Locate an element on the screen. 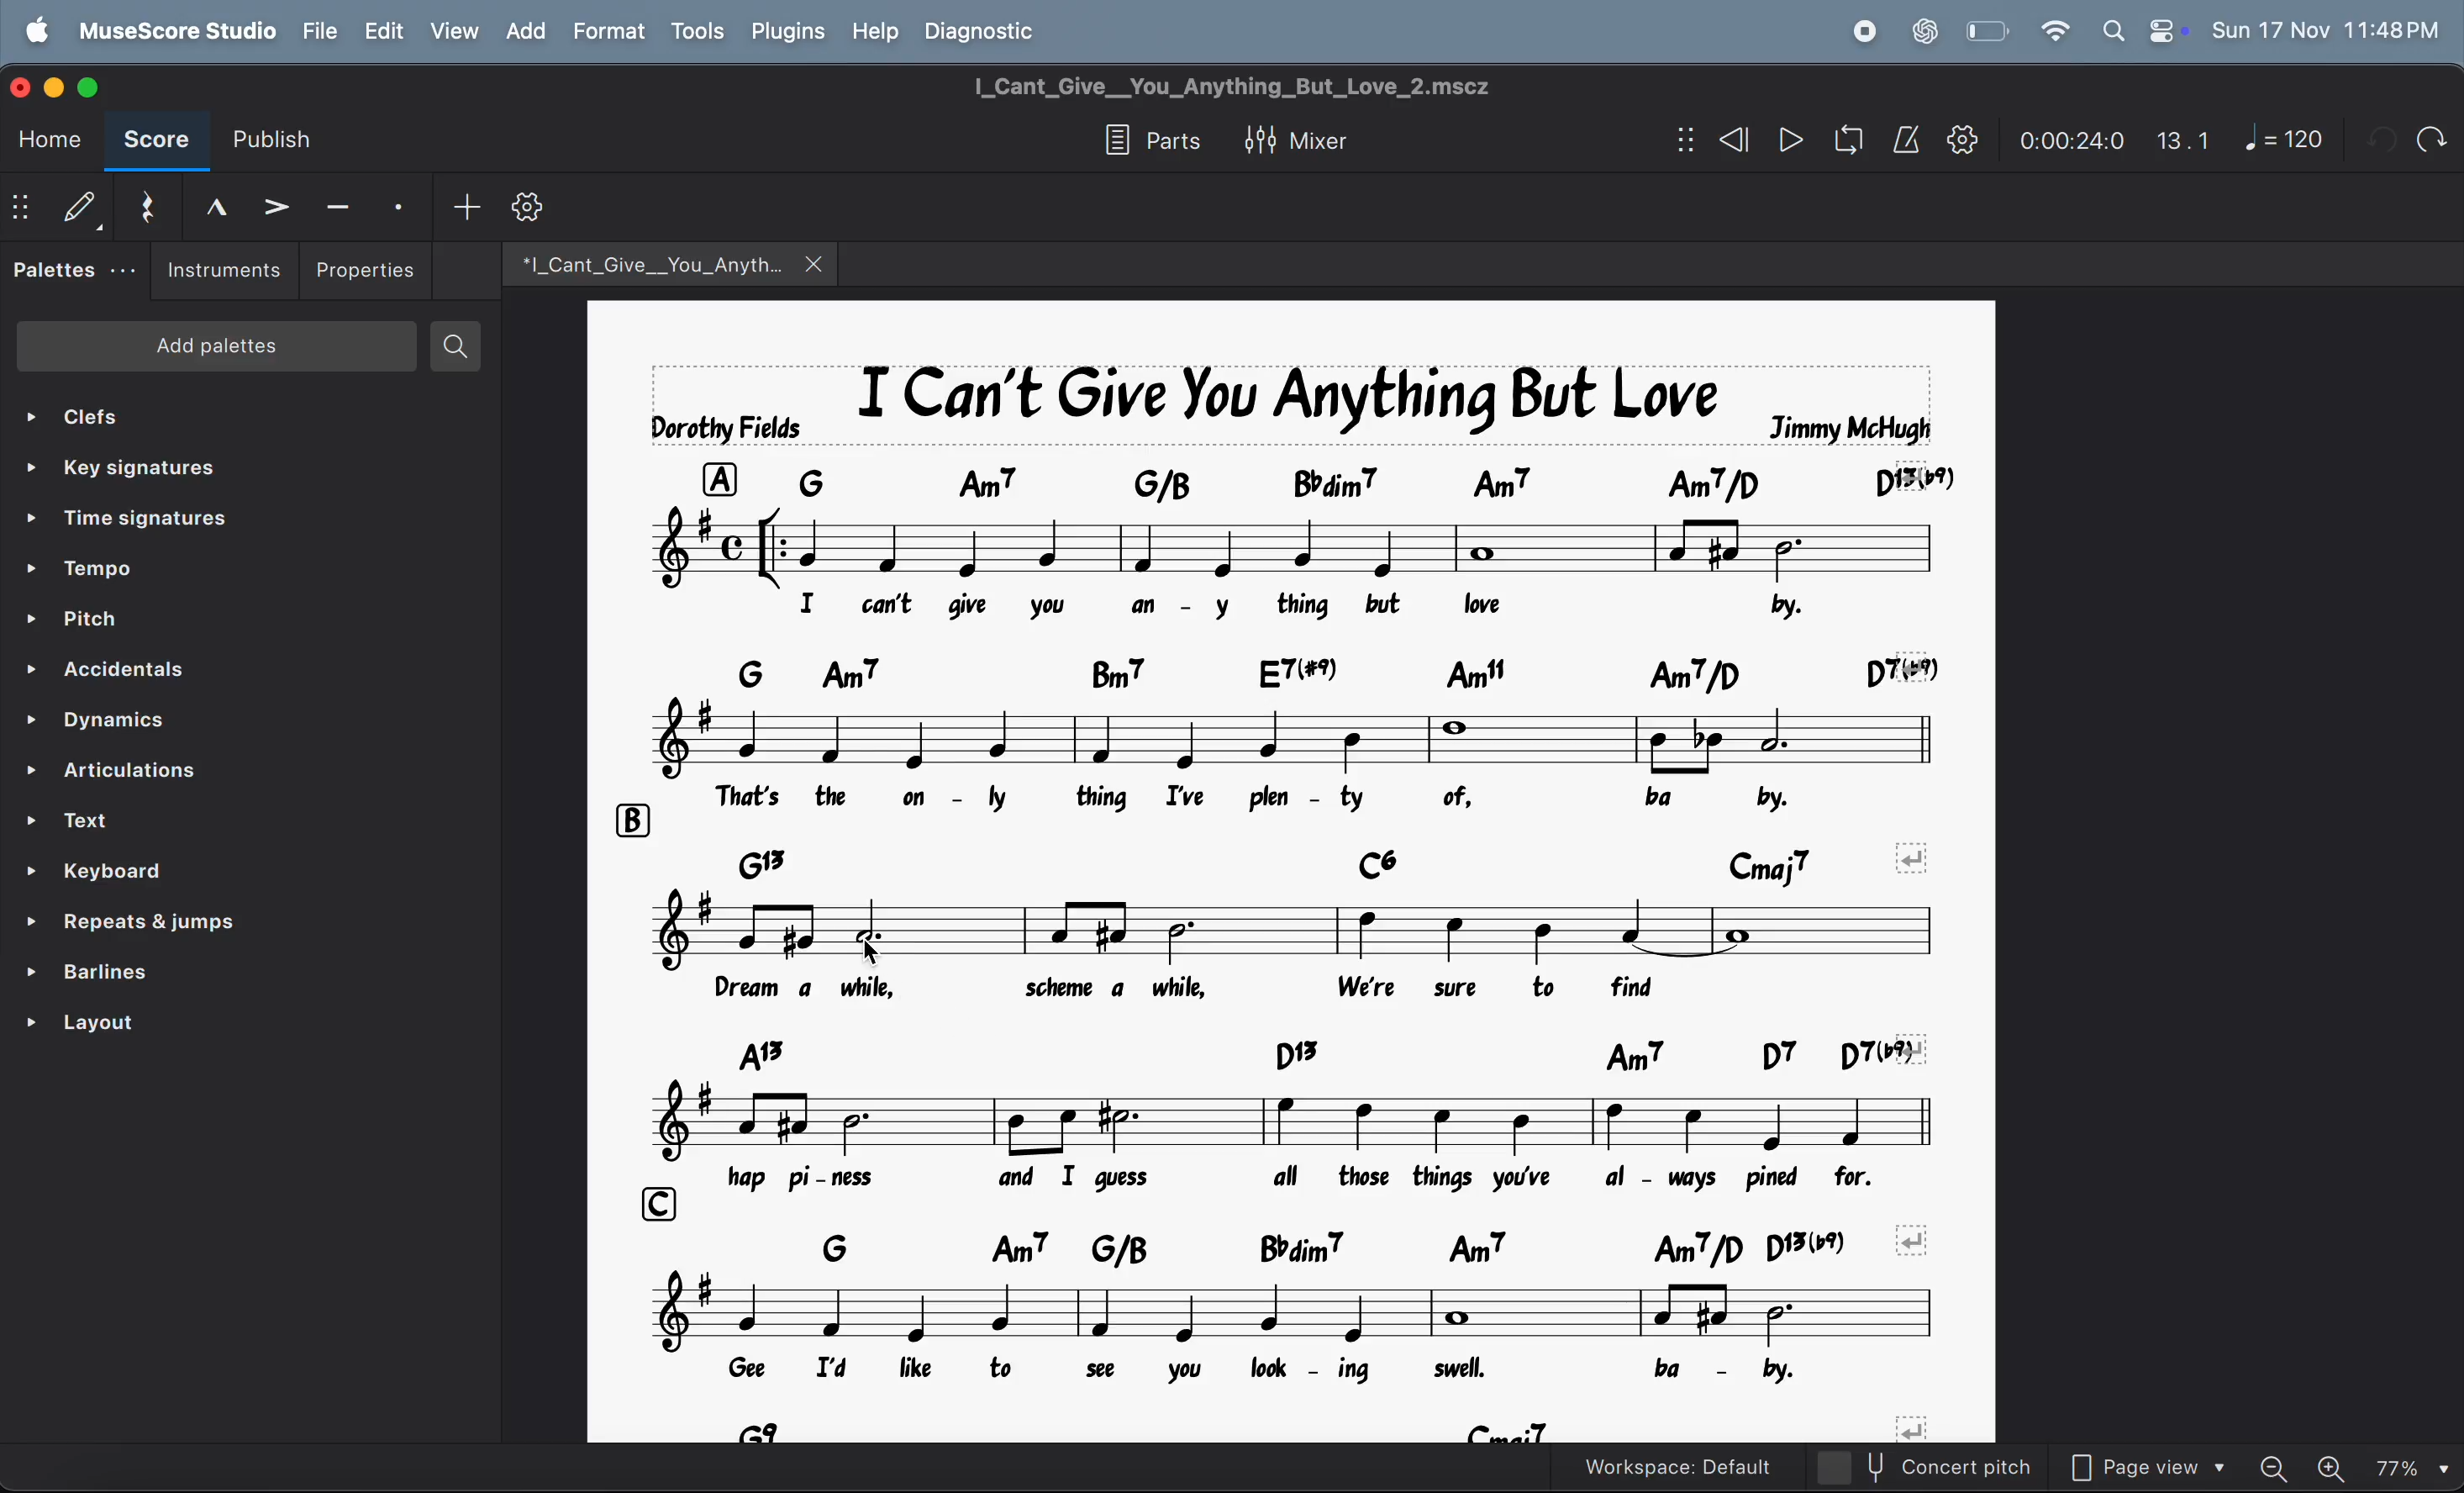 The height and width of the screenshot is (1493, 2464). file is located at coordinates (322, 31).